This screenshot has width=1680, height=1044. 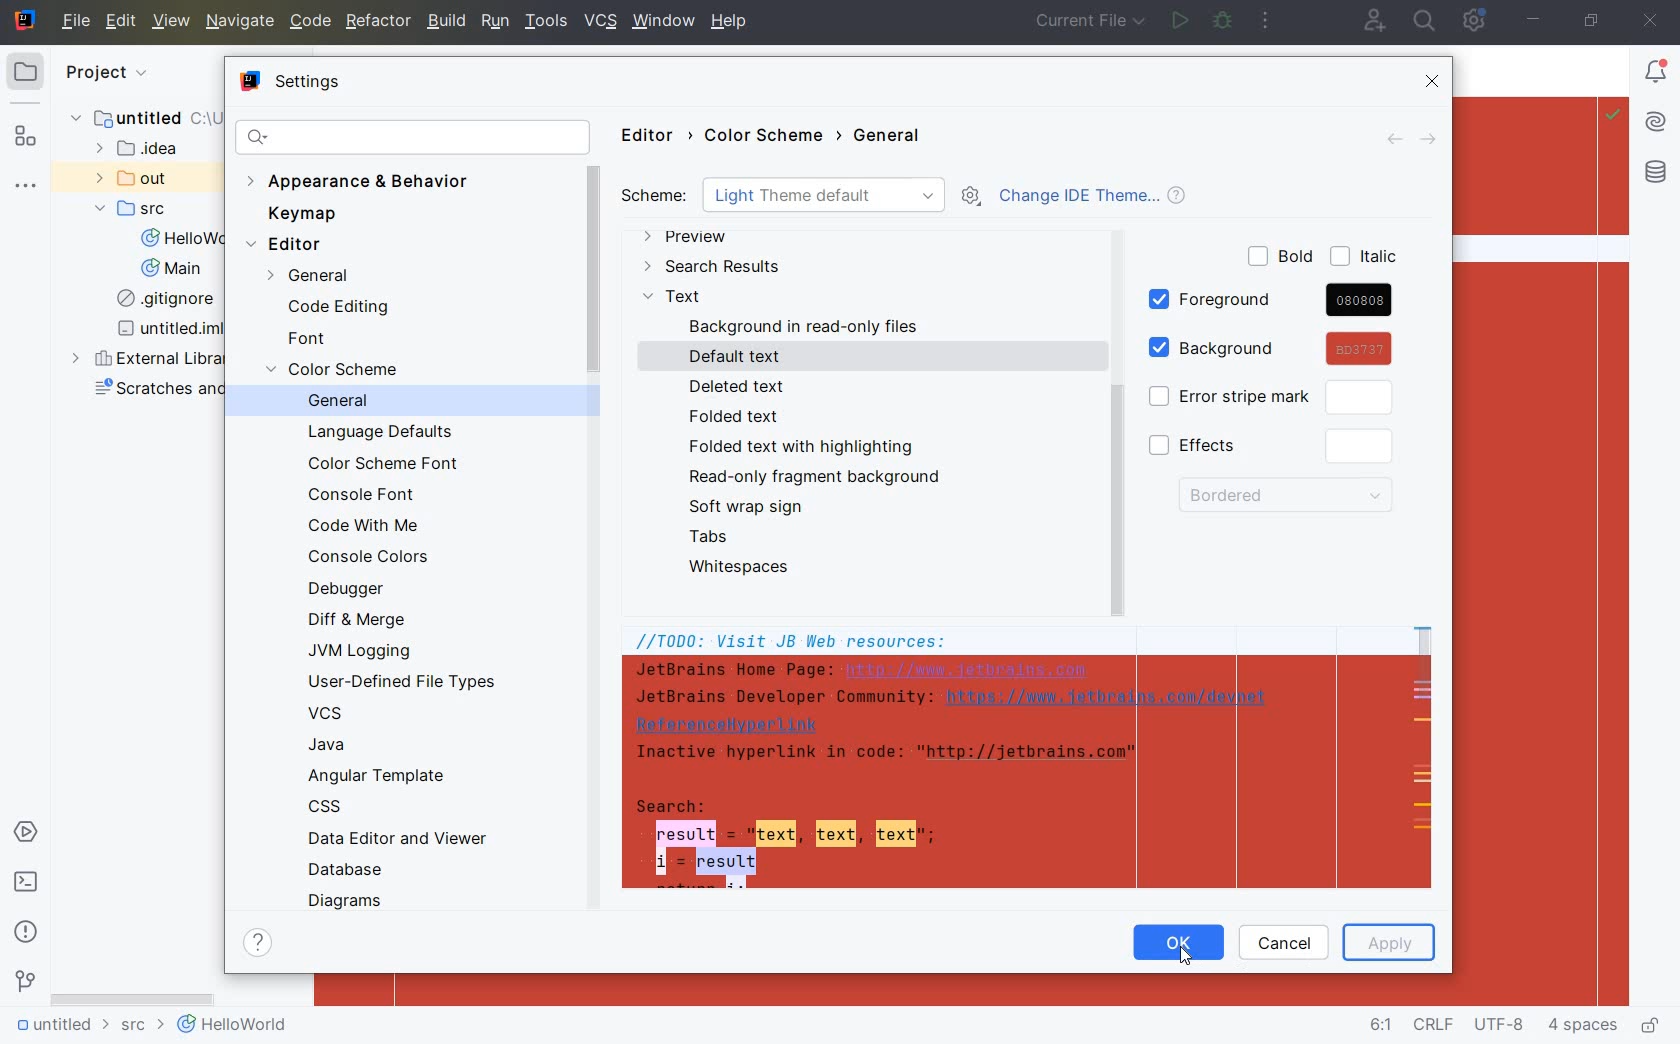 What do you see at coordinates (1271, 301) in the screenshot?
I see `FOREGROUND` at bounding box center [1271, 301].